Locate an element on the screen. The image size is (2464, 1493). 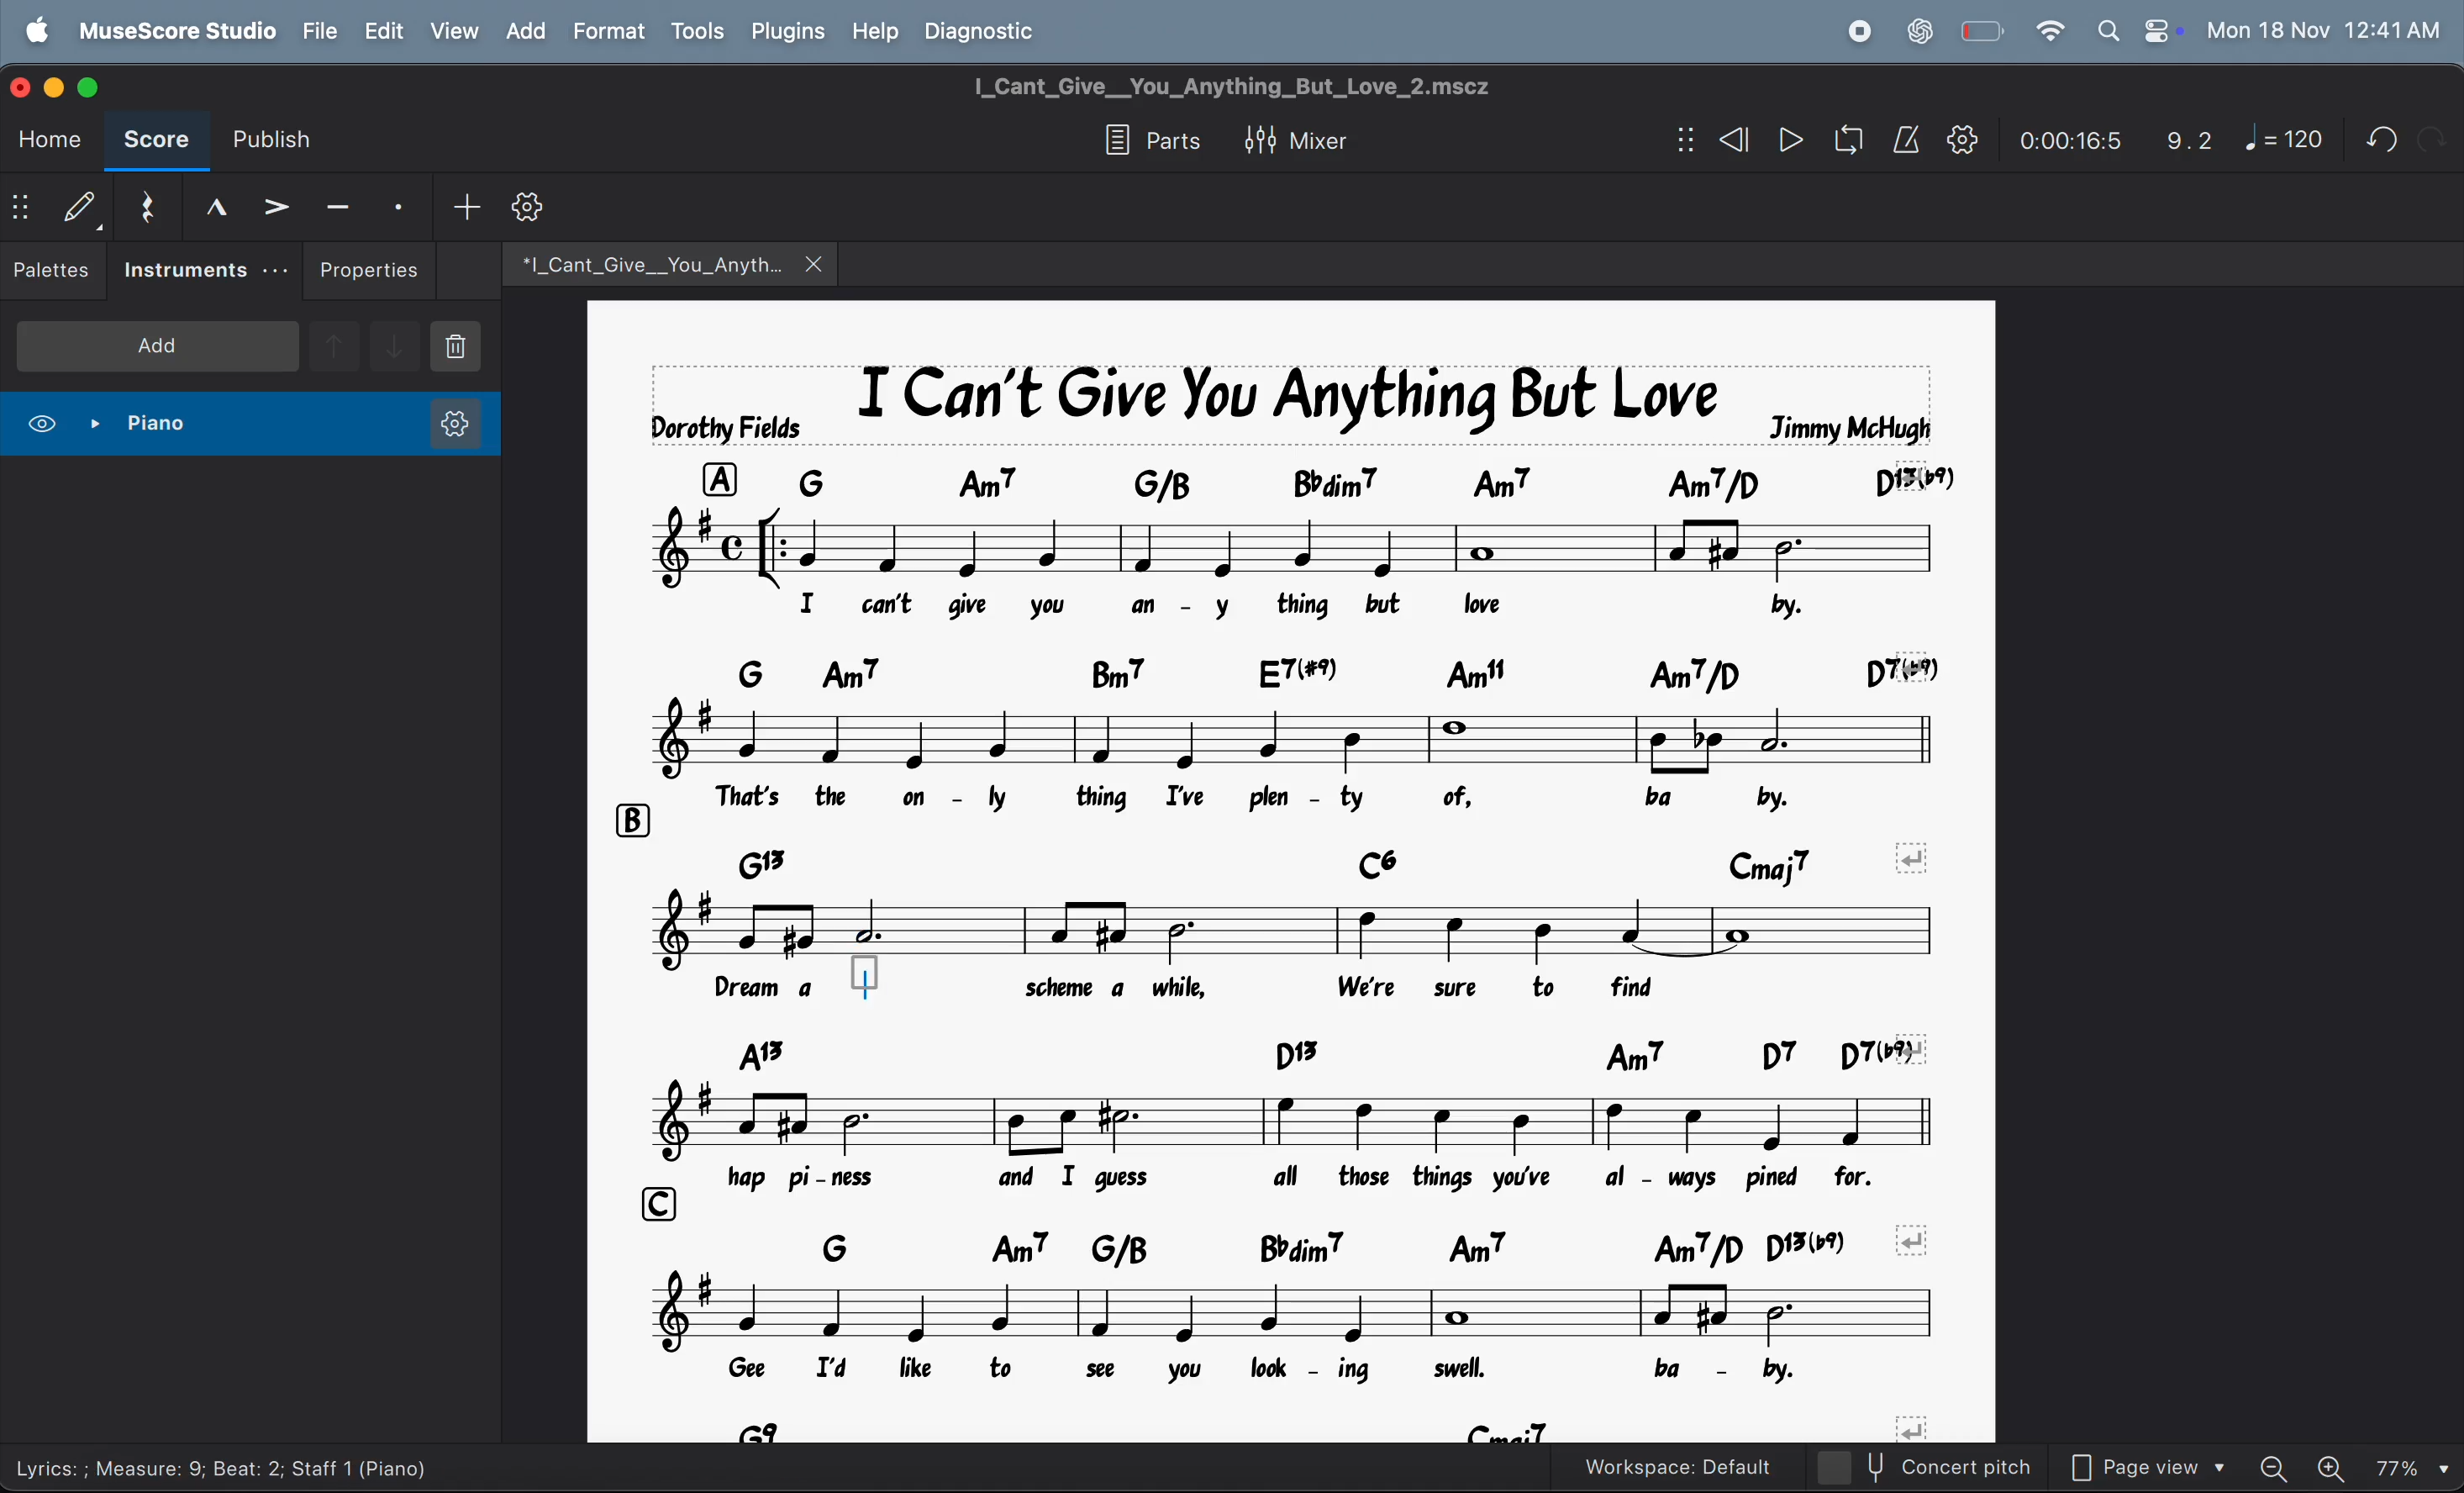
add is located at coordinates (463, 205).